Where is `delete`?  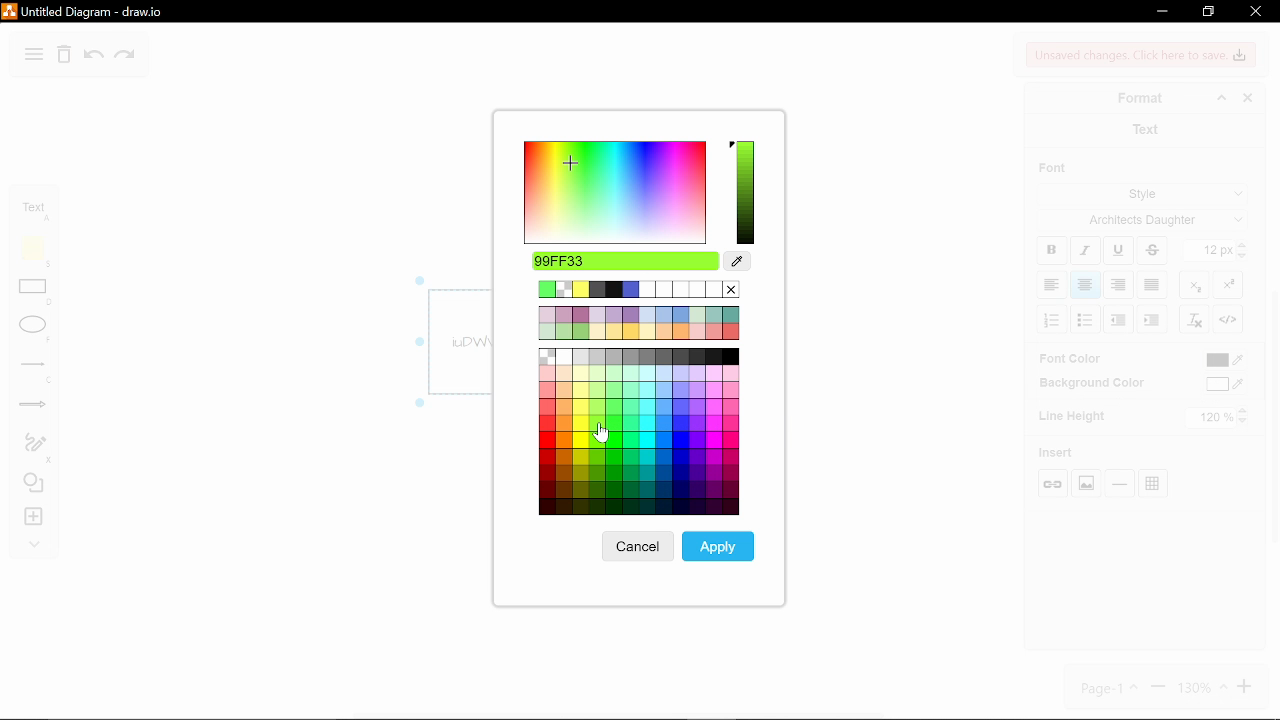 delete is located at coordinates (64, 56).